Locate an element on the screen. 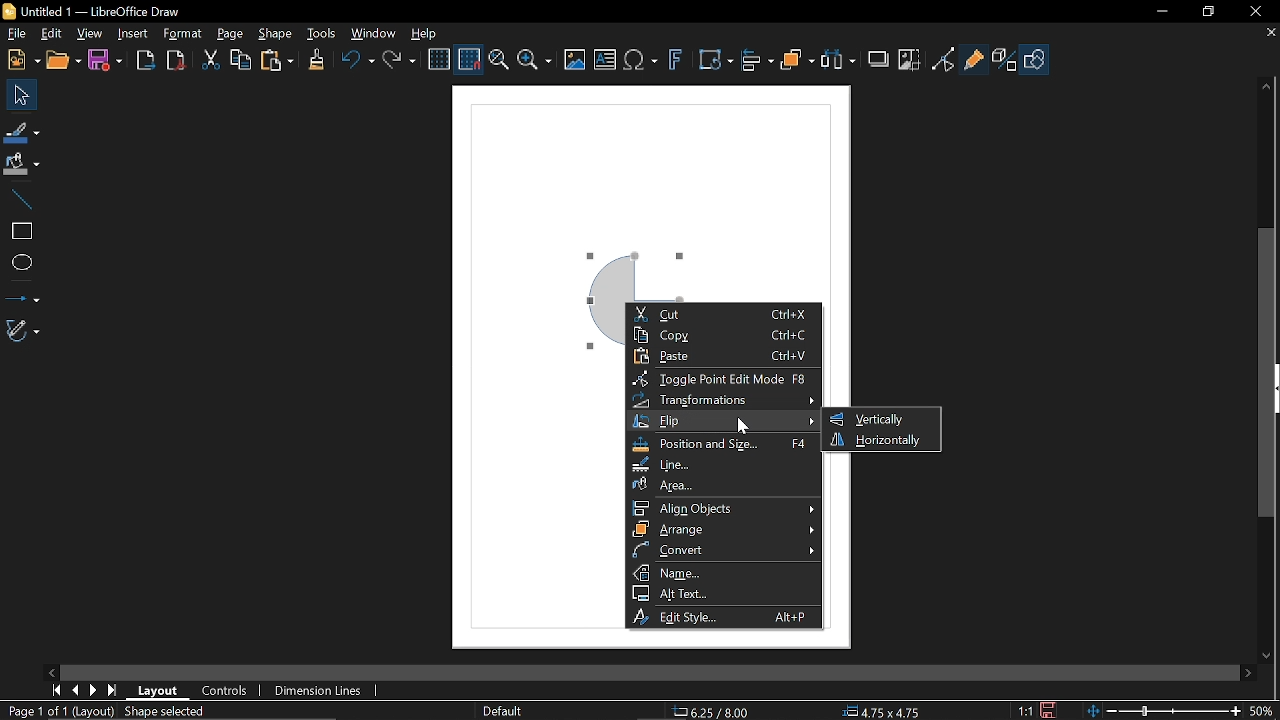 This screenshot has width=1280, height=720. Area is located at coordinates (727, 485).